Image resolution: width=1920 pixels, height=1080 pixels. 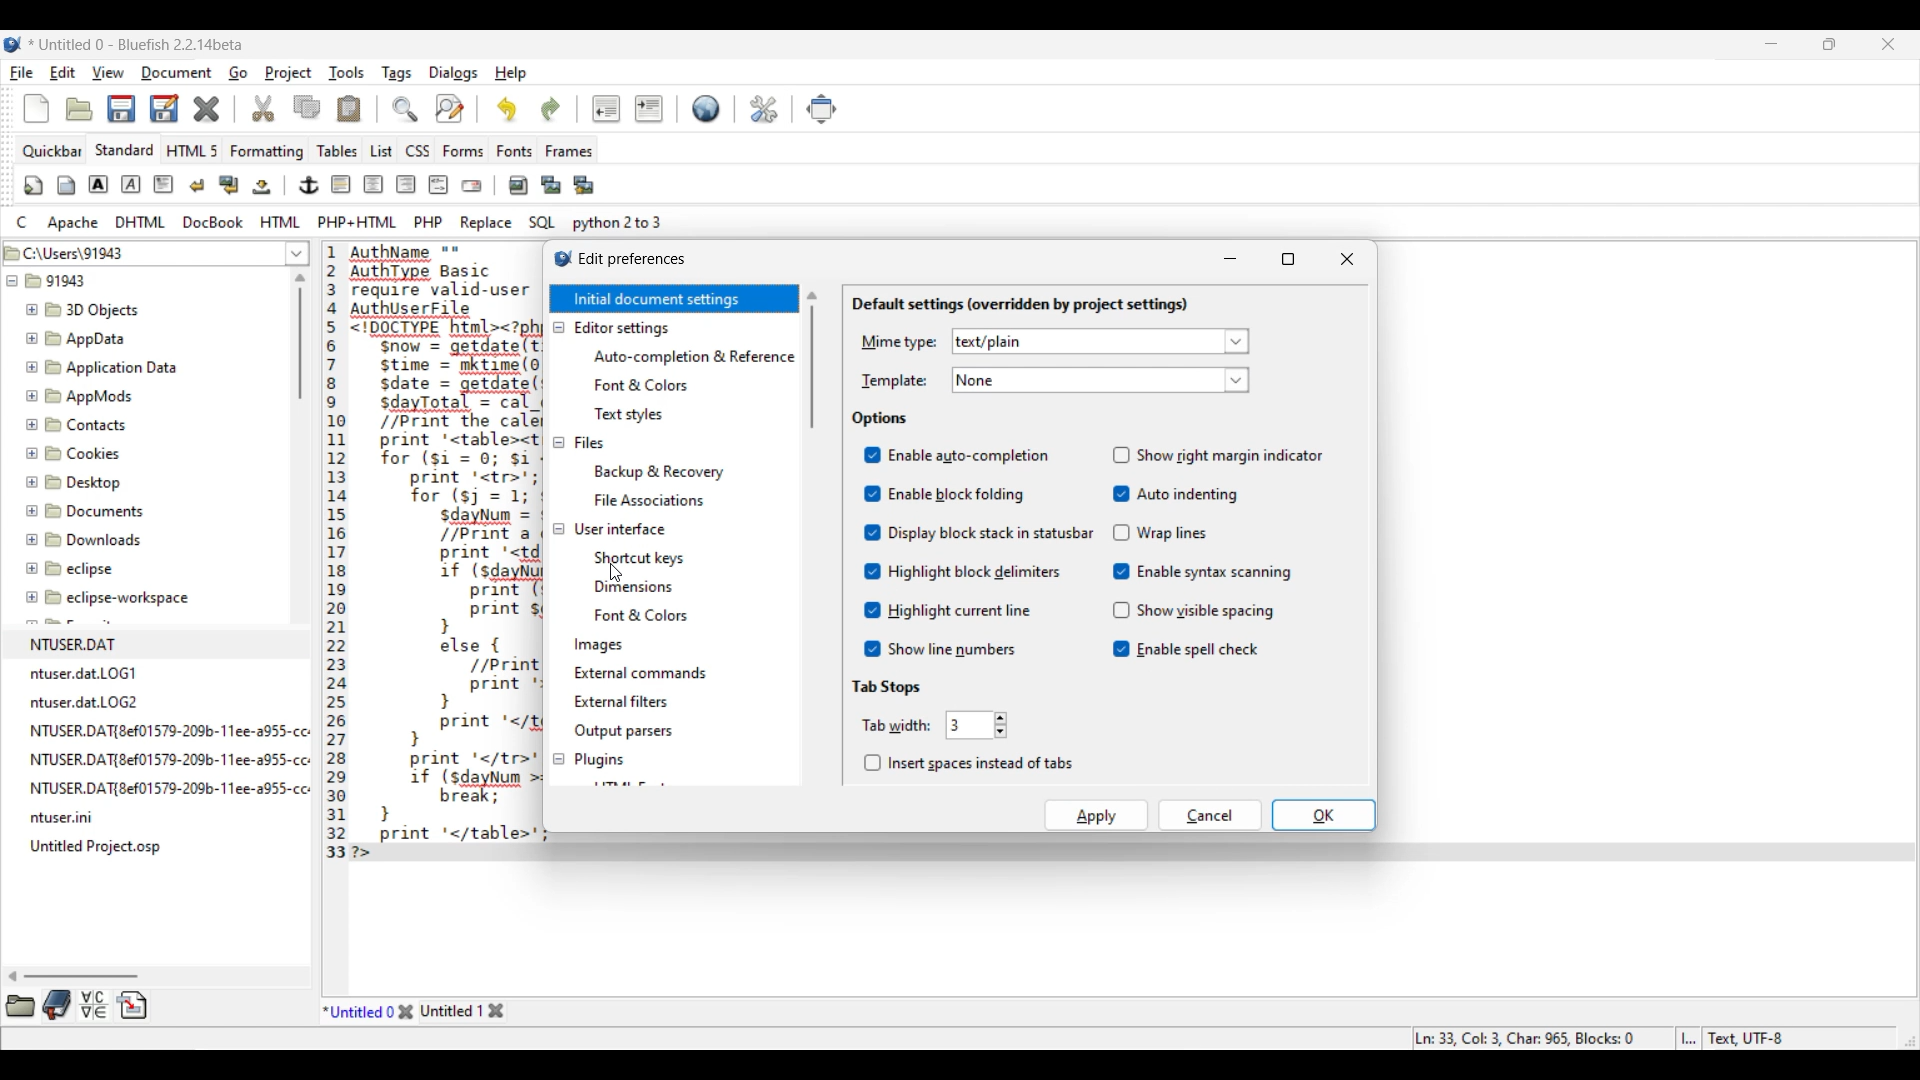 What do you see at coordinates (694, 586) in the screenshot?
I see `User interface setting options` at bounding box center [694, 586].